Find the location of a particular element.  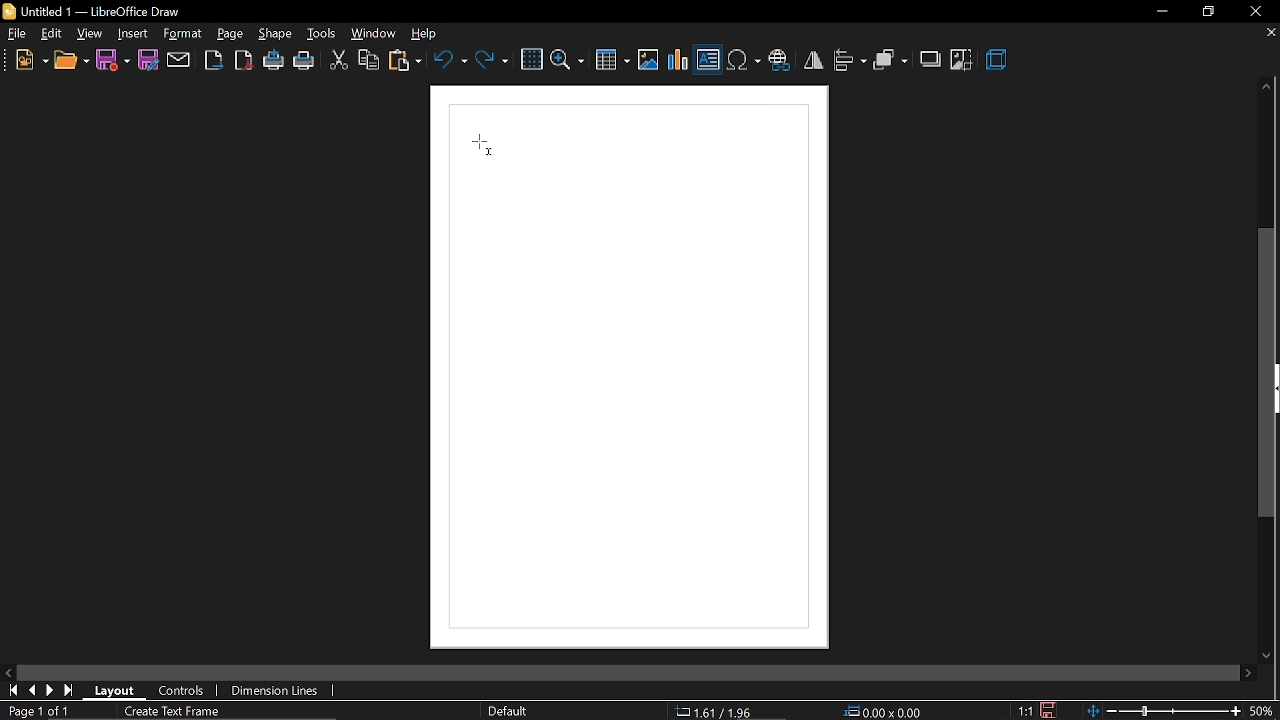

move up is located at coordinates (1262, 87).